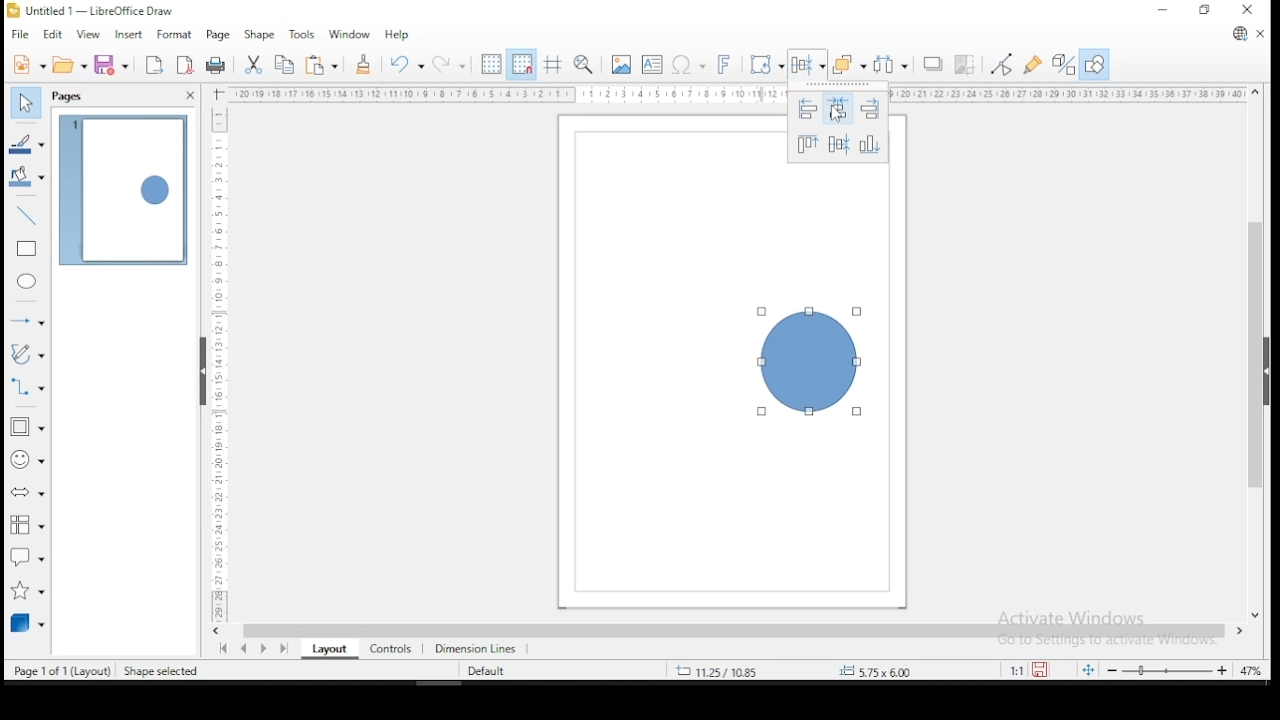 The height and width of the screenshot is (720, 1280). I want to click on toggle extrusions, so click(1064, 66).